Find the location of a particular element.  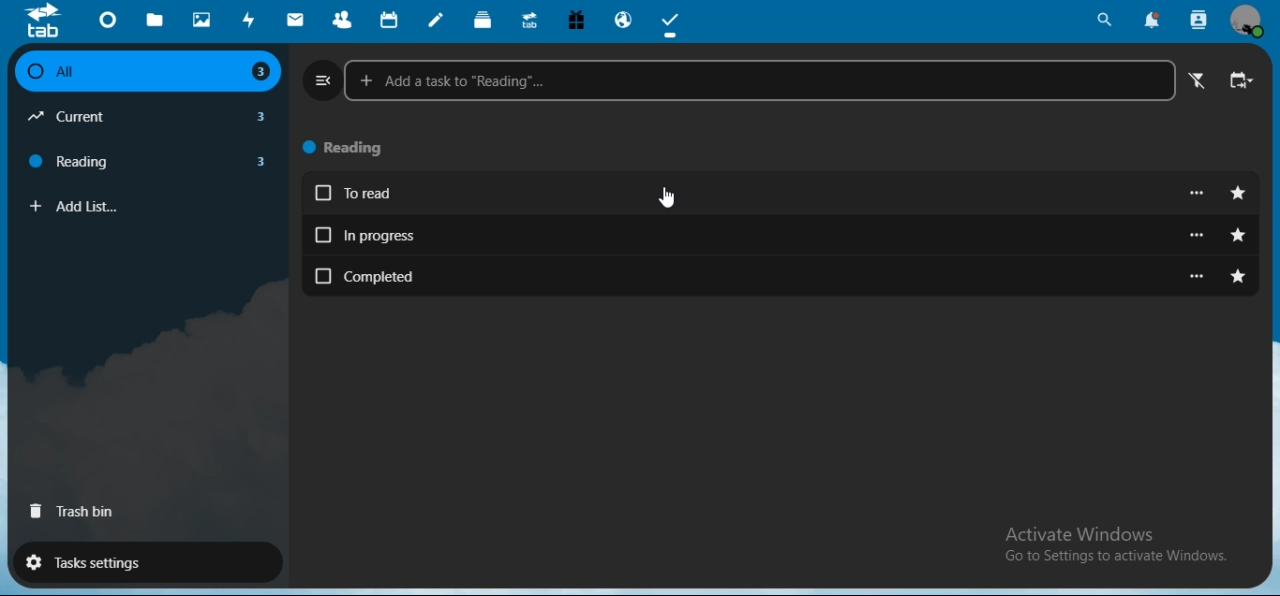

dashboard is located at coordinates (107, 19).